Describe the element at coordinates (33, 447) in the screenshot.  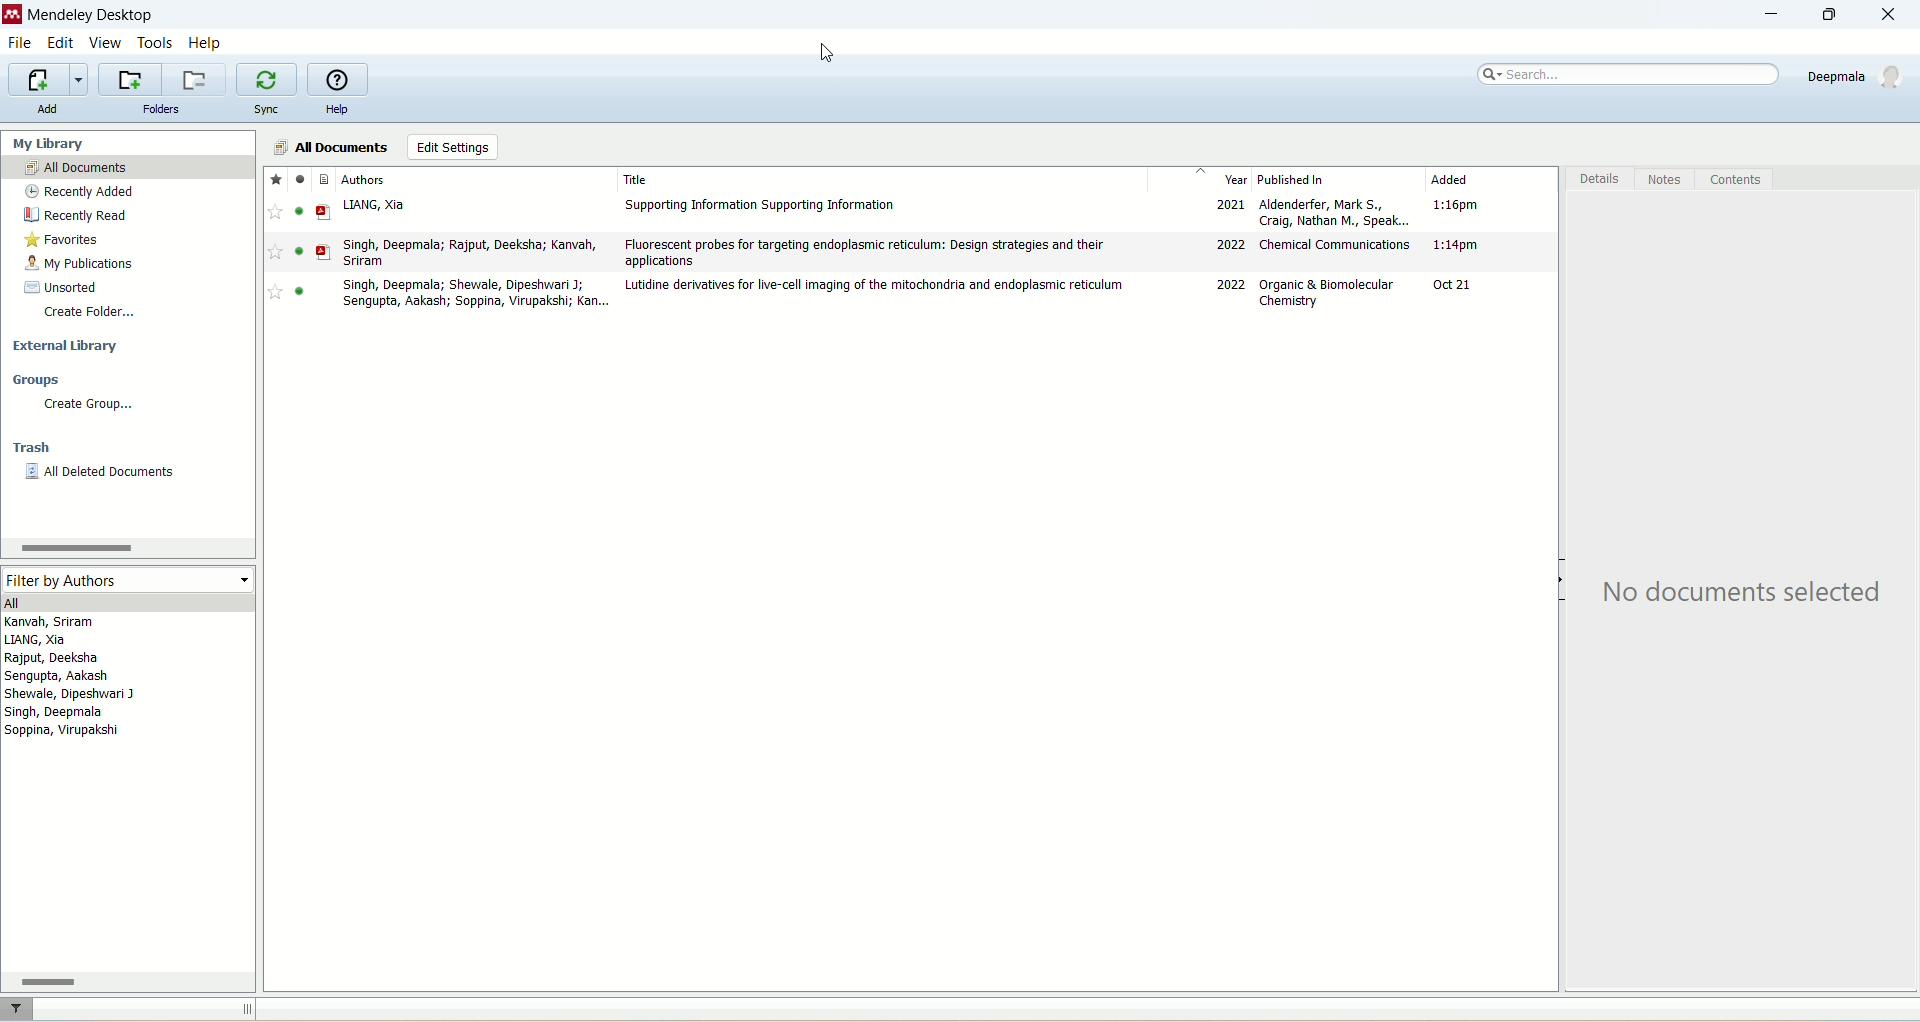
I see `trash` at that location.